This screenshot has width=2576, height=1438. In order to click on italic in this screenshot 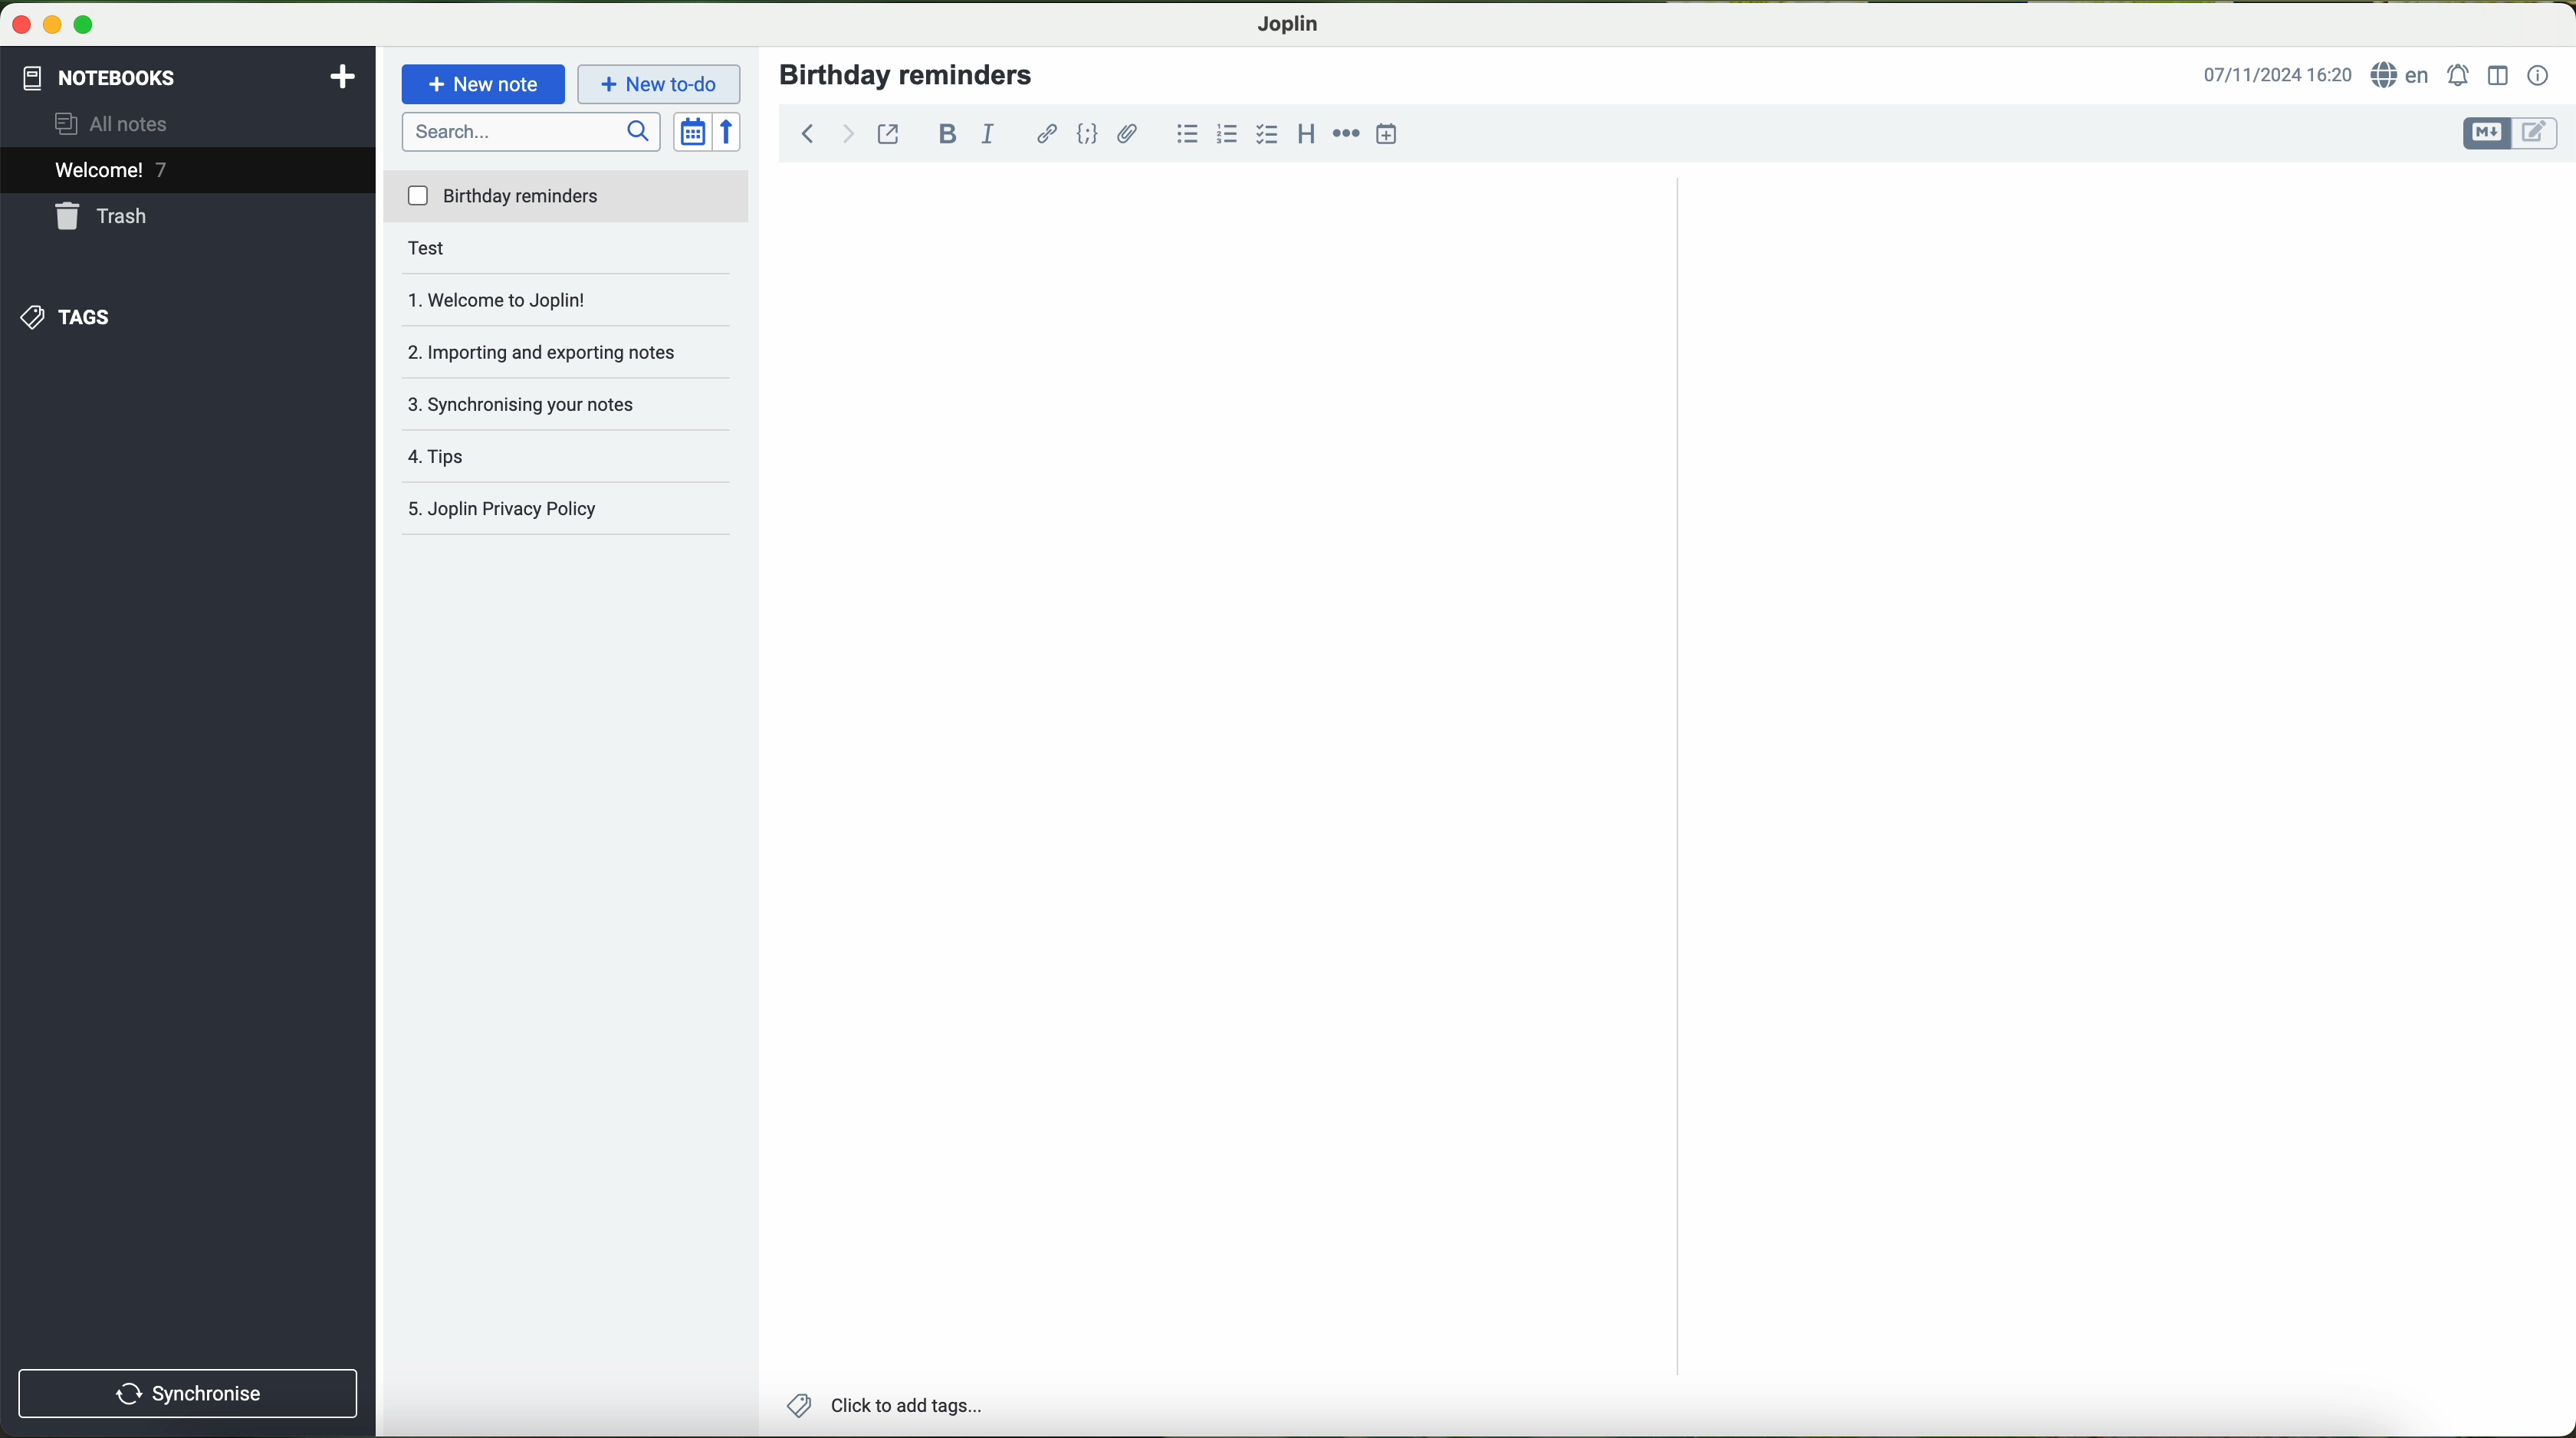, I will do `click(991, 135)`.